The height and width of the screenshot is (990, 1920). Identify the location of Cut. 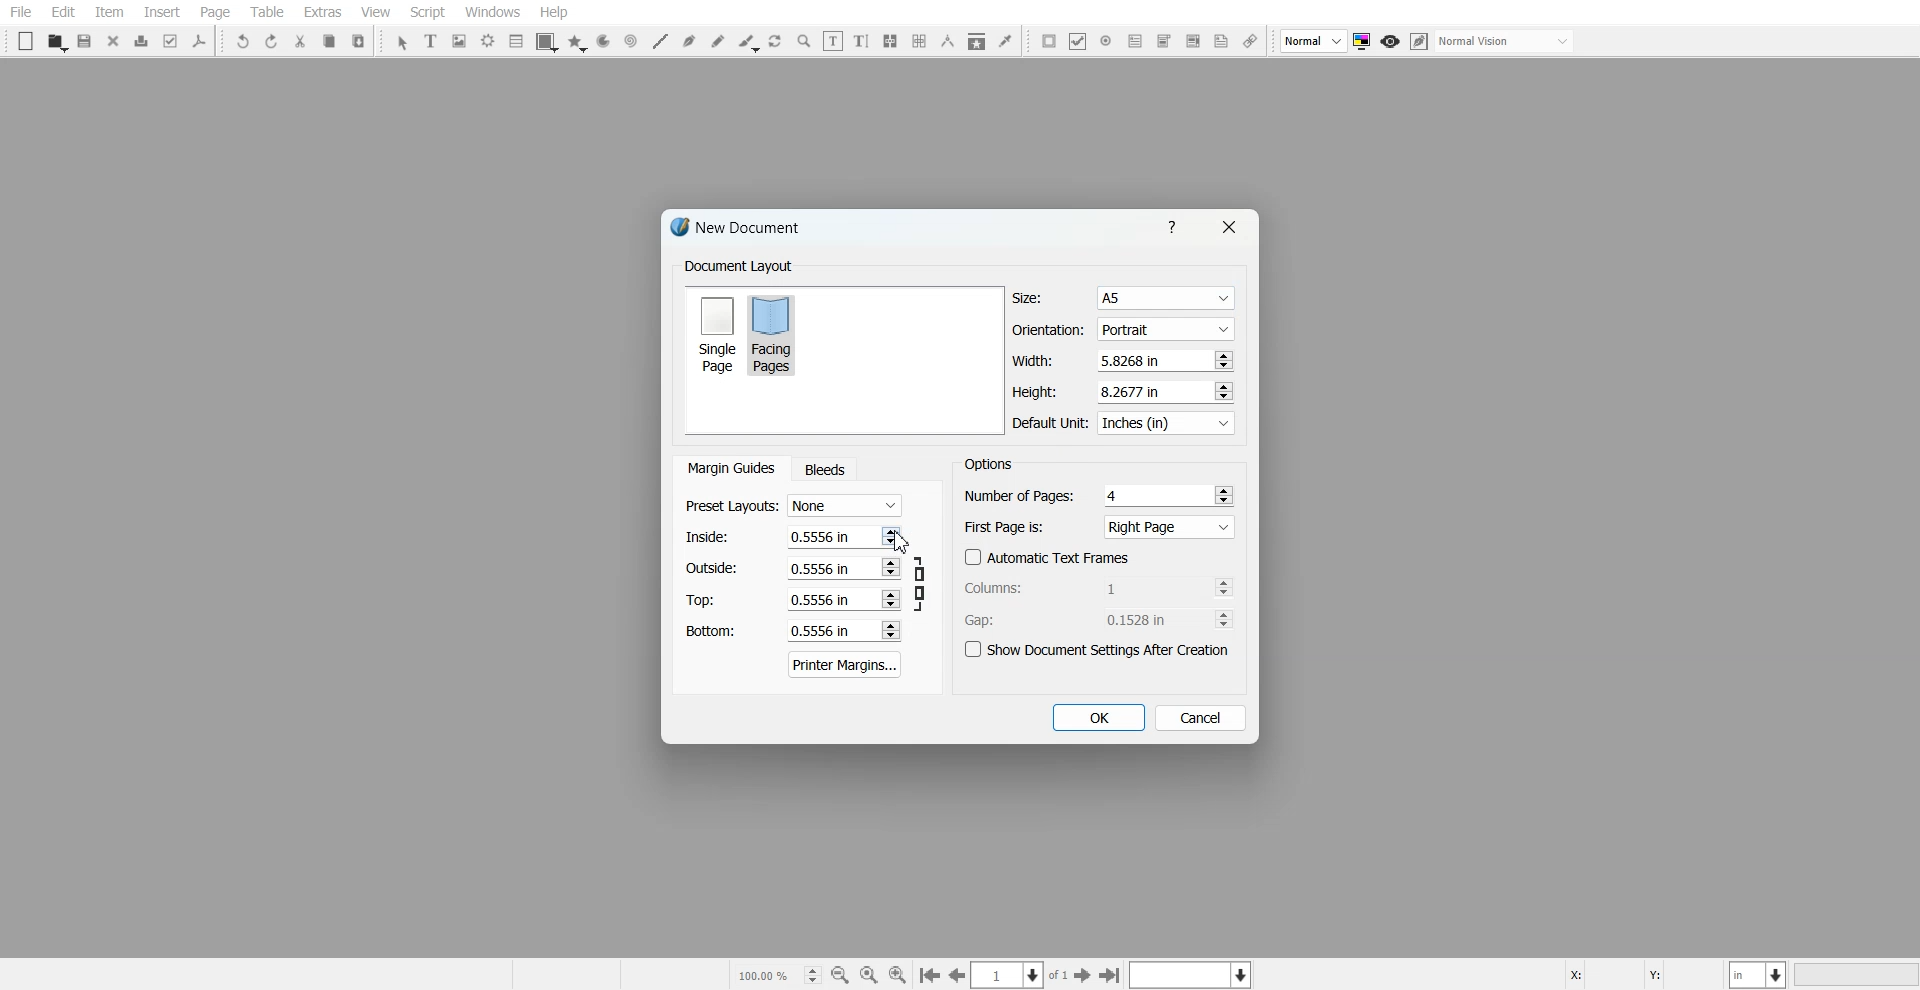
(300, 41).